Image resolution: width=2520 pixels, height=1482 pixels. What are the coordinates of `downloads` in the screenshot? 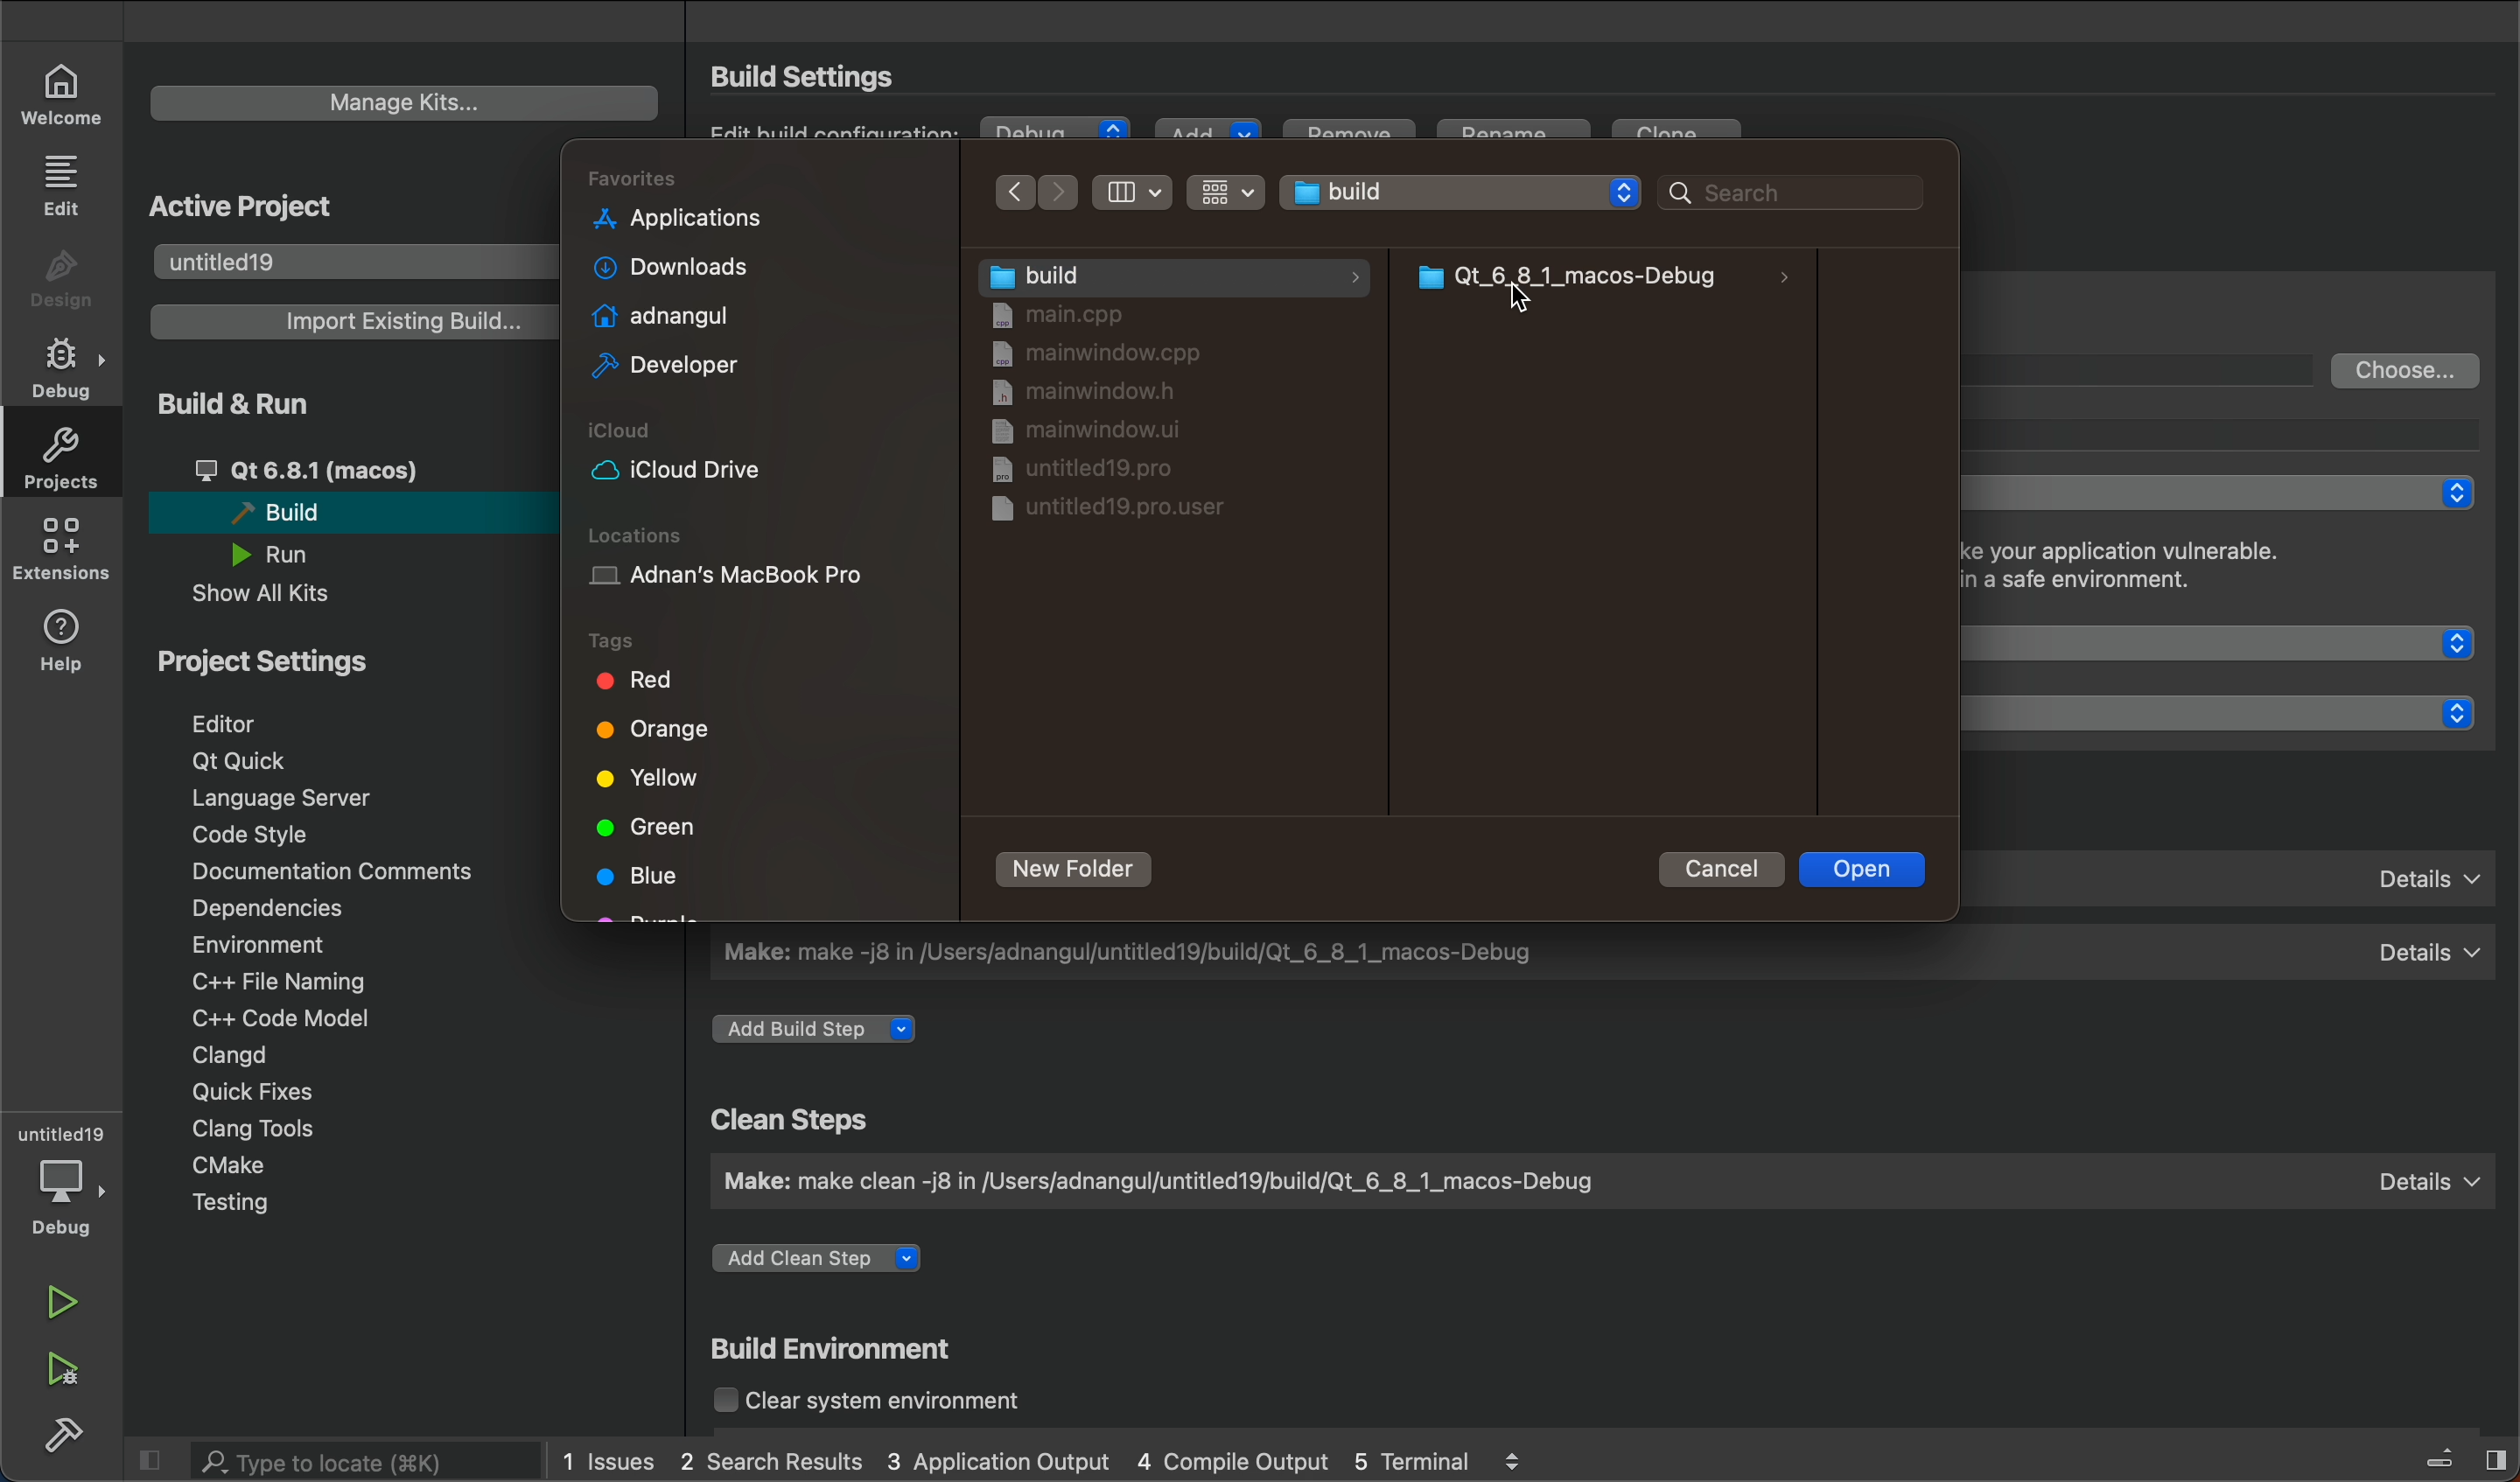 It's located at (662, 267).